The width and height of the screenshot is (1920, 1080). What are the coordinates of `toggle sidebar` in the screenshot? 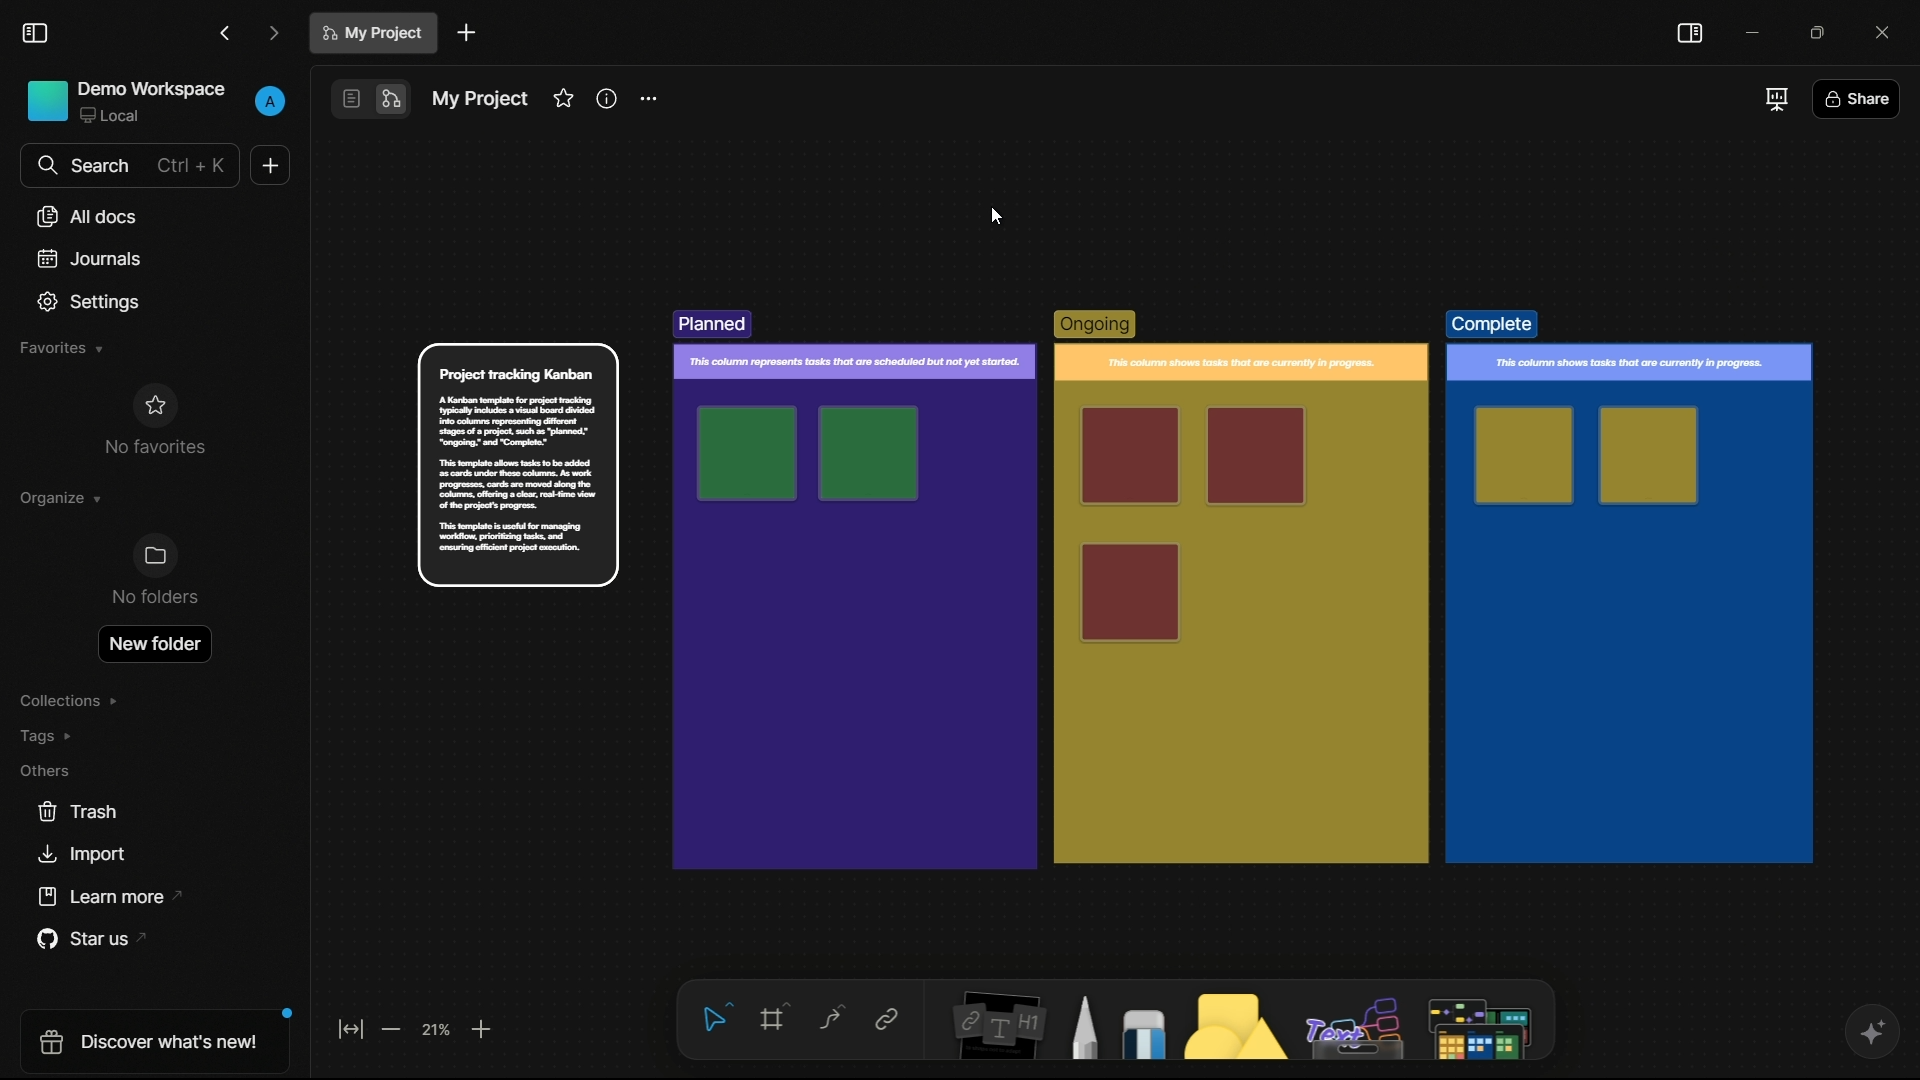 It's located at (36, 34).